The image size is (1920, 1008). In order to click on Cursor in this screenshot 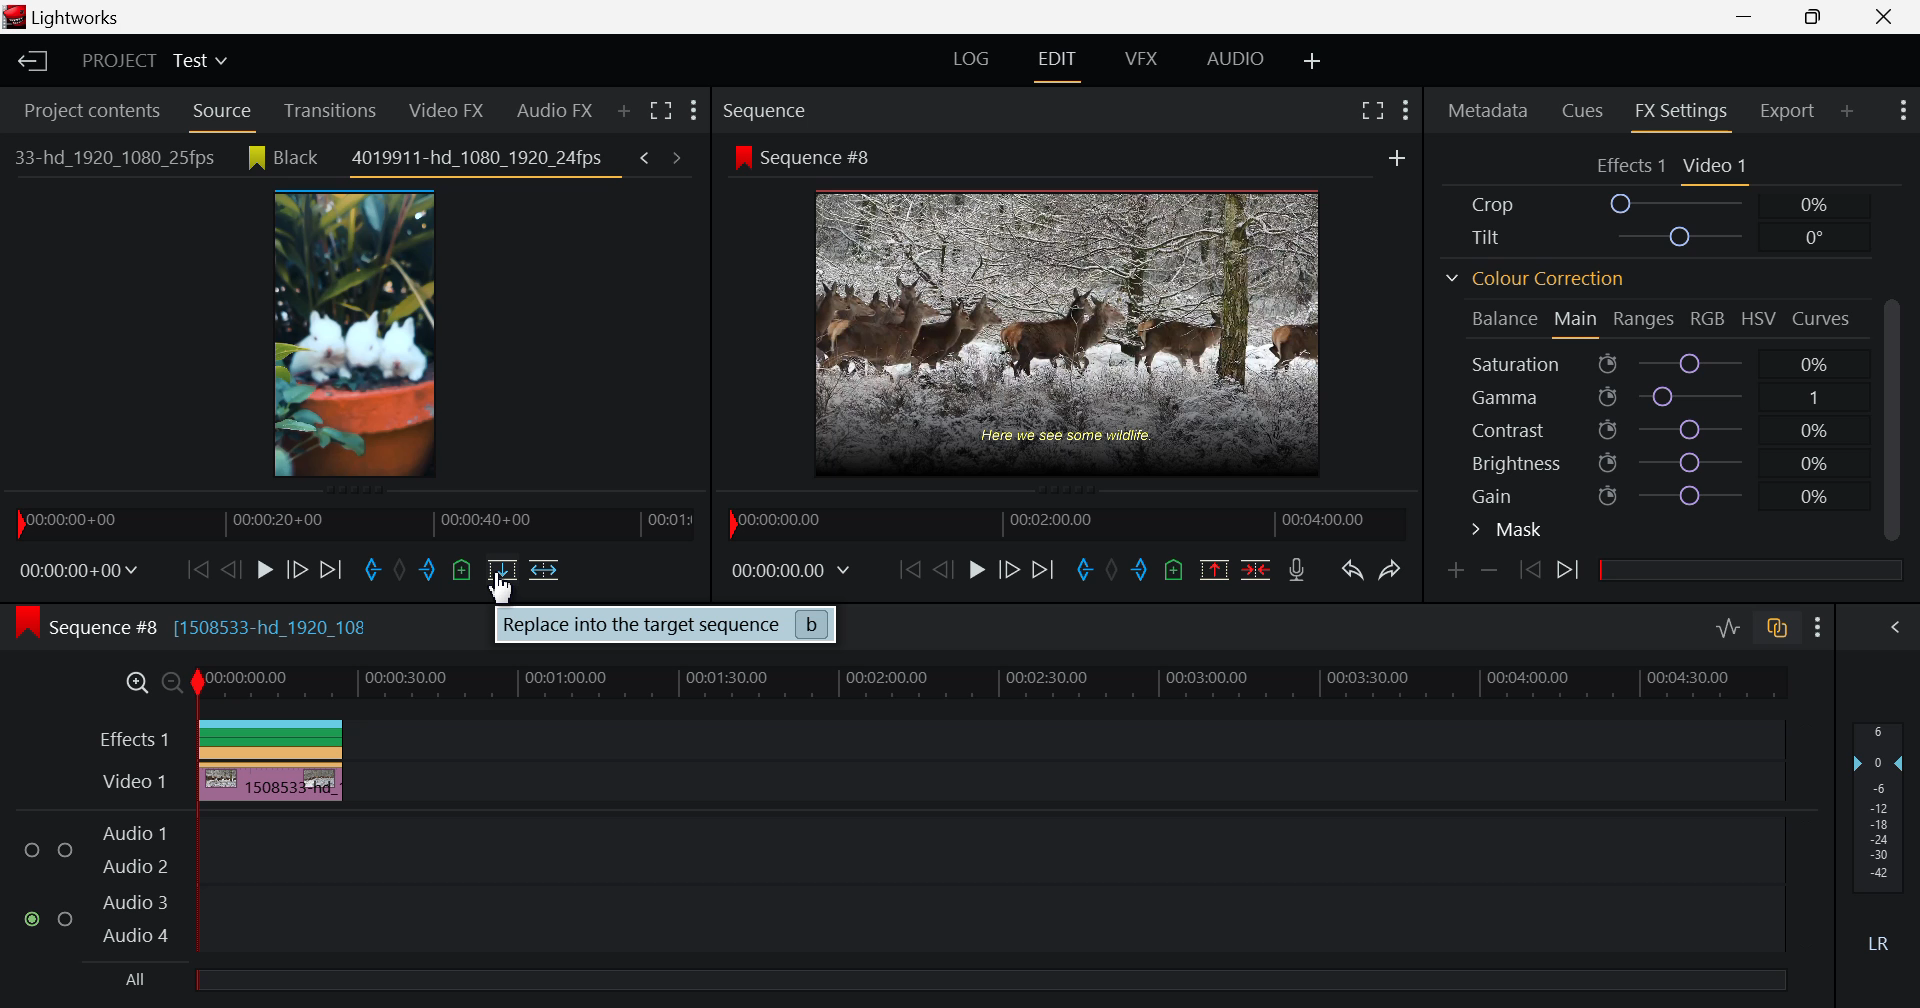, I will do `click(503, 588)`.